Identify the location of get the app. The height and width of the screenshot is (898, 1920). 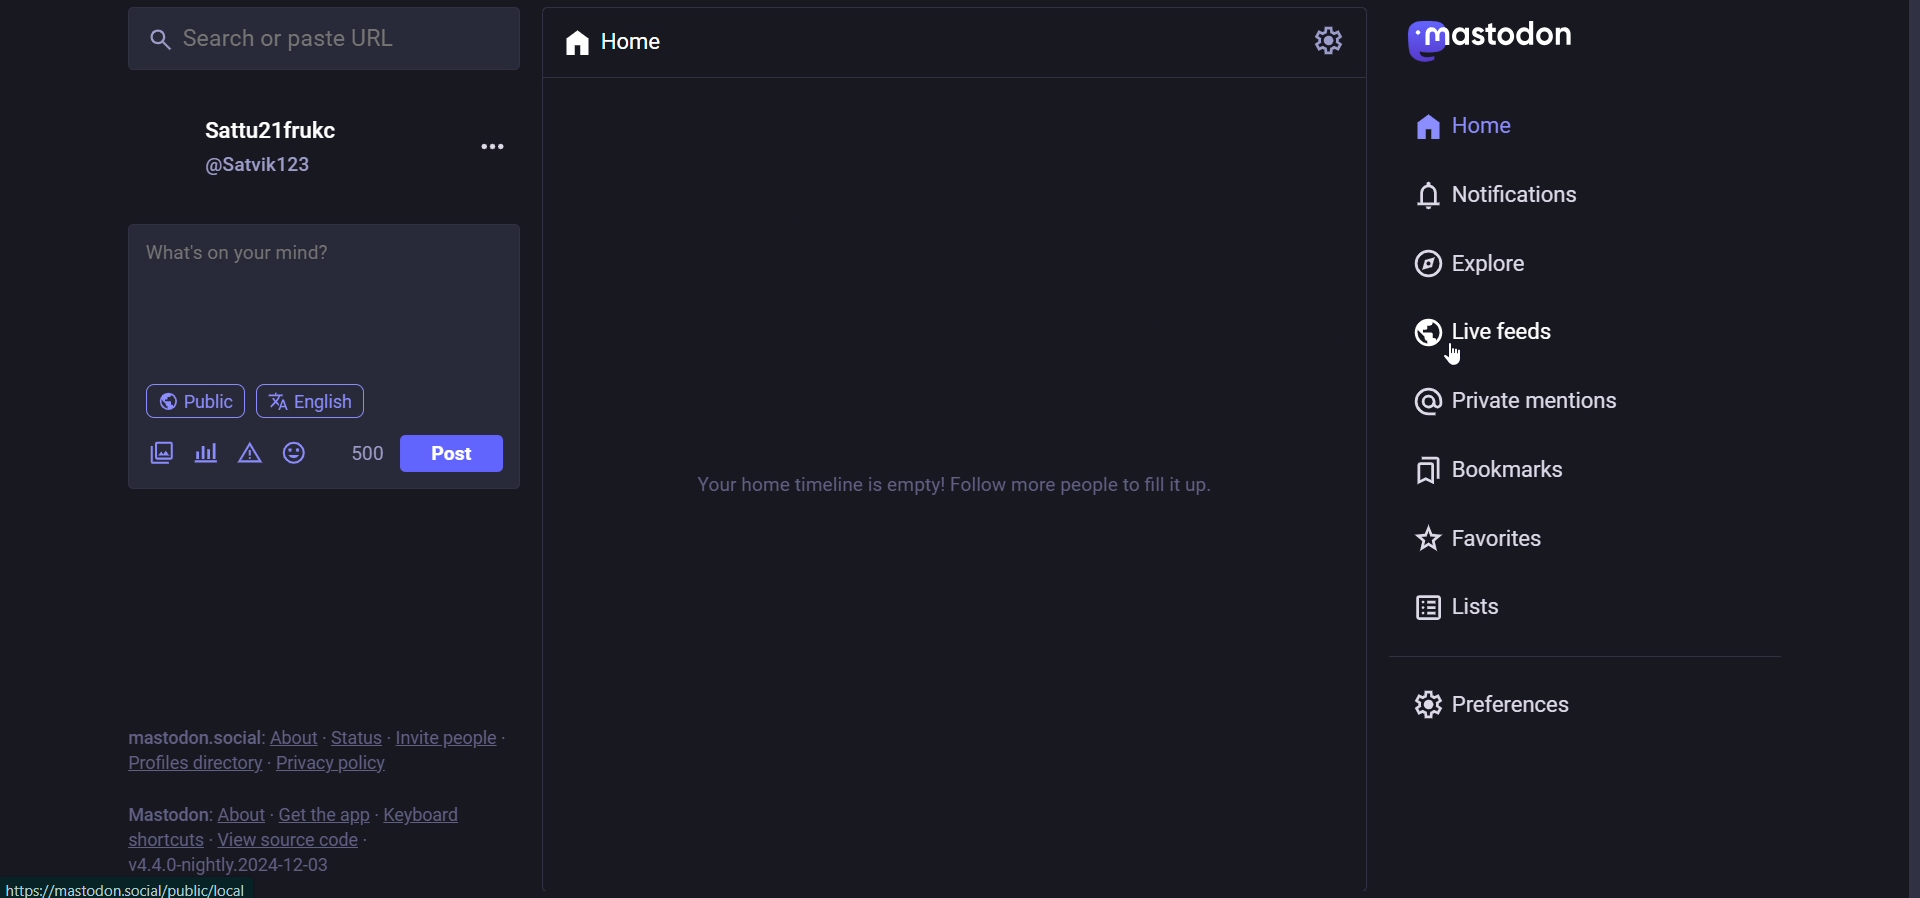
(325, 815).